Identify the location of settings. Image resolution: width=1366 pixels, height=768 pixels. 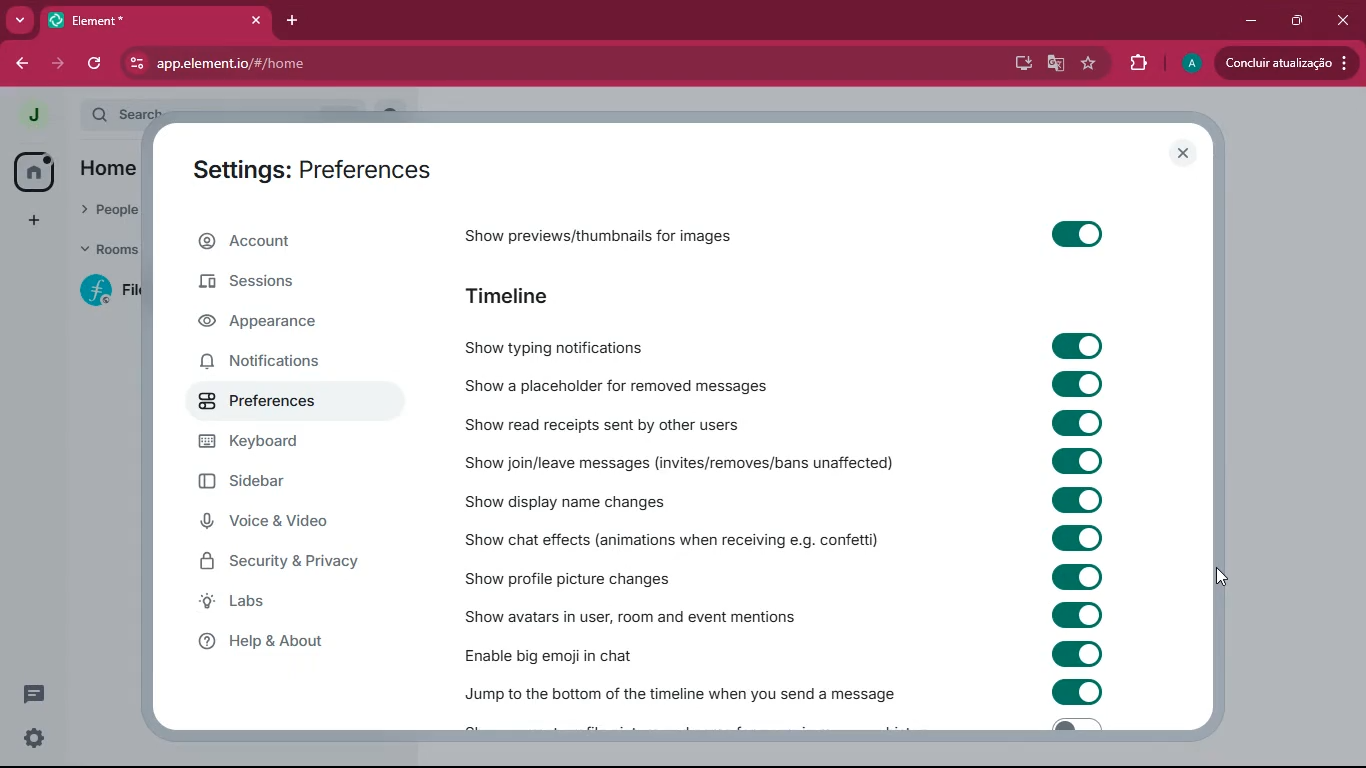
(36, 738).